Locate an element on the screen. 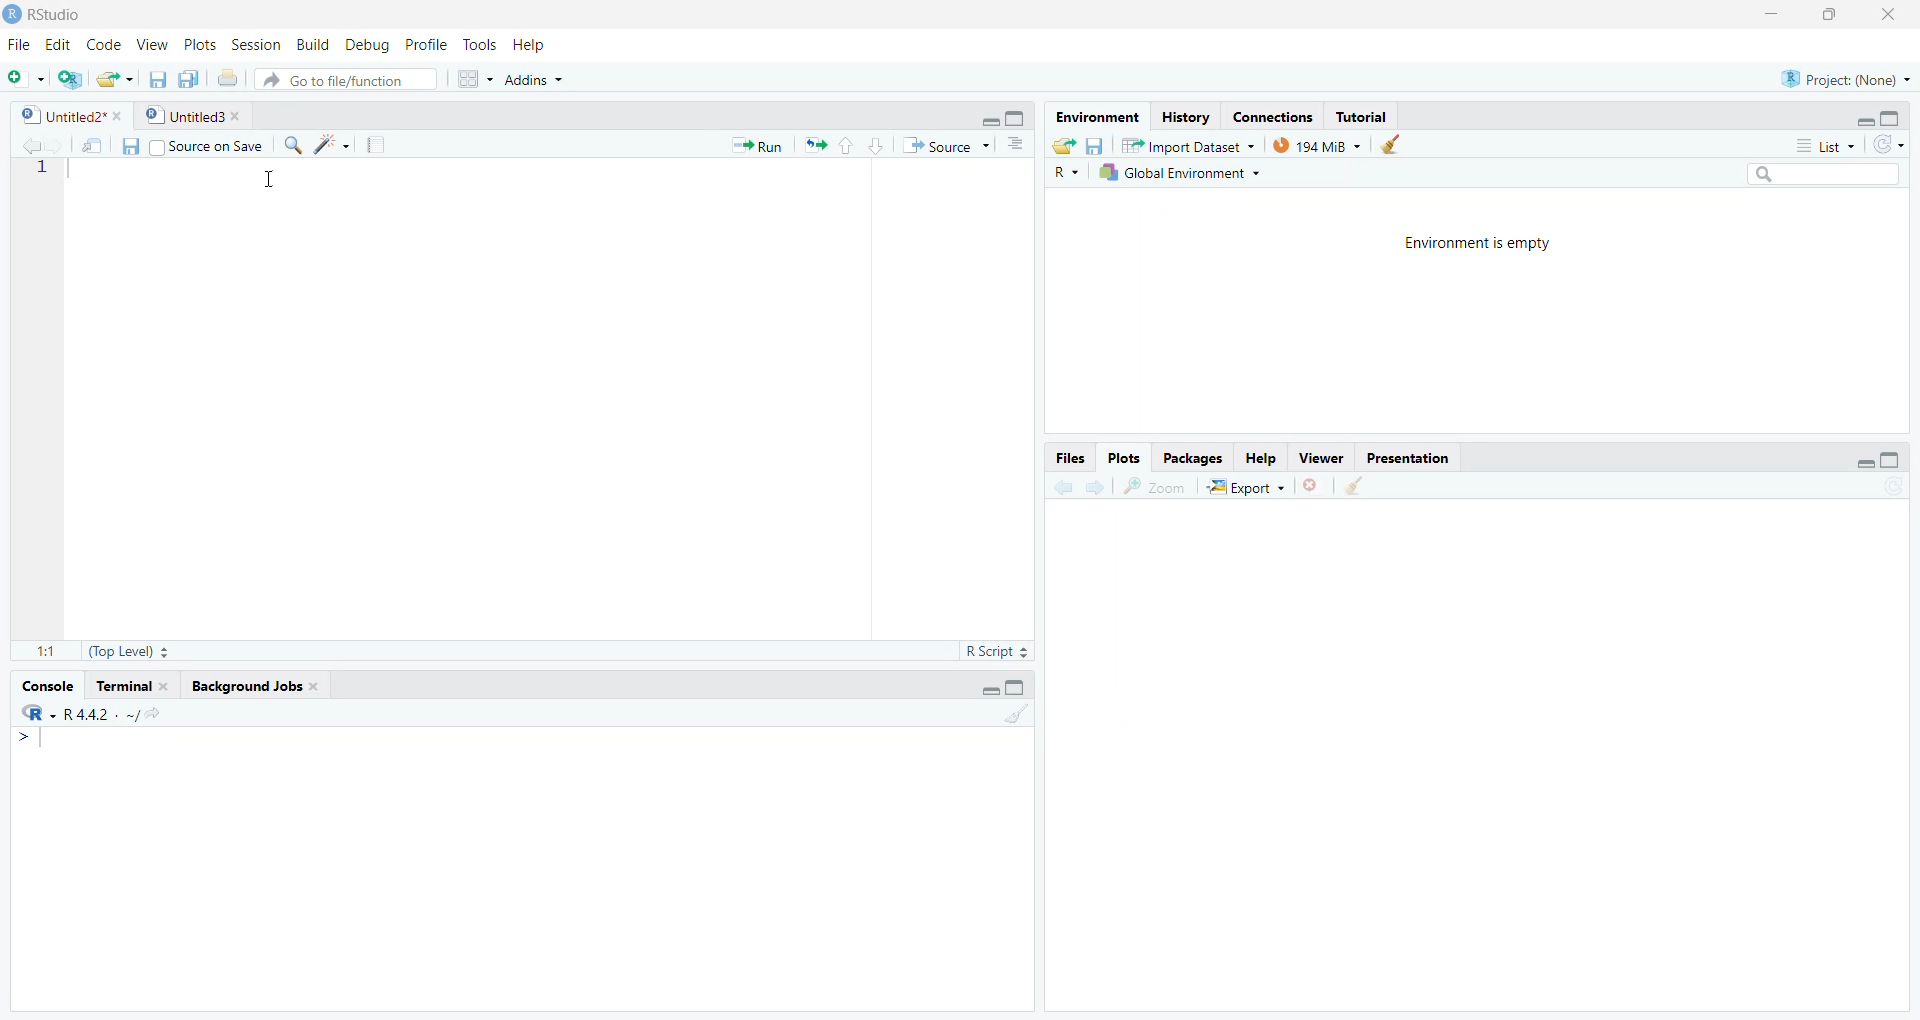 The height and width of the screenshot is (1020, 1920). down is located at coordinates (878, 146).